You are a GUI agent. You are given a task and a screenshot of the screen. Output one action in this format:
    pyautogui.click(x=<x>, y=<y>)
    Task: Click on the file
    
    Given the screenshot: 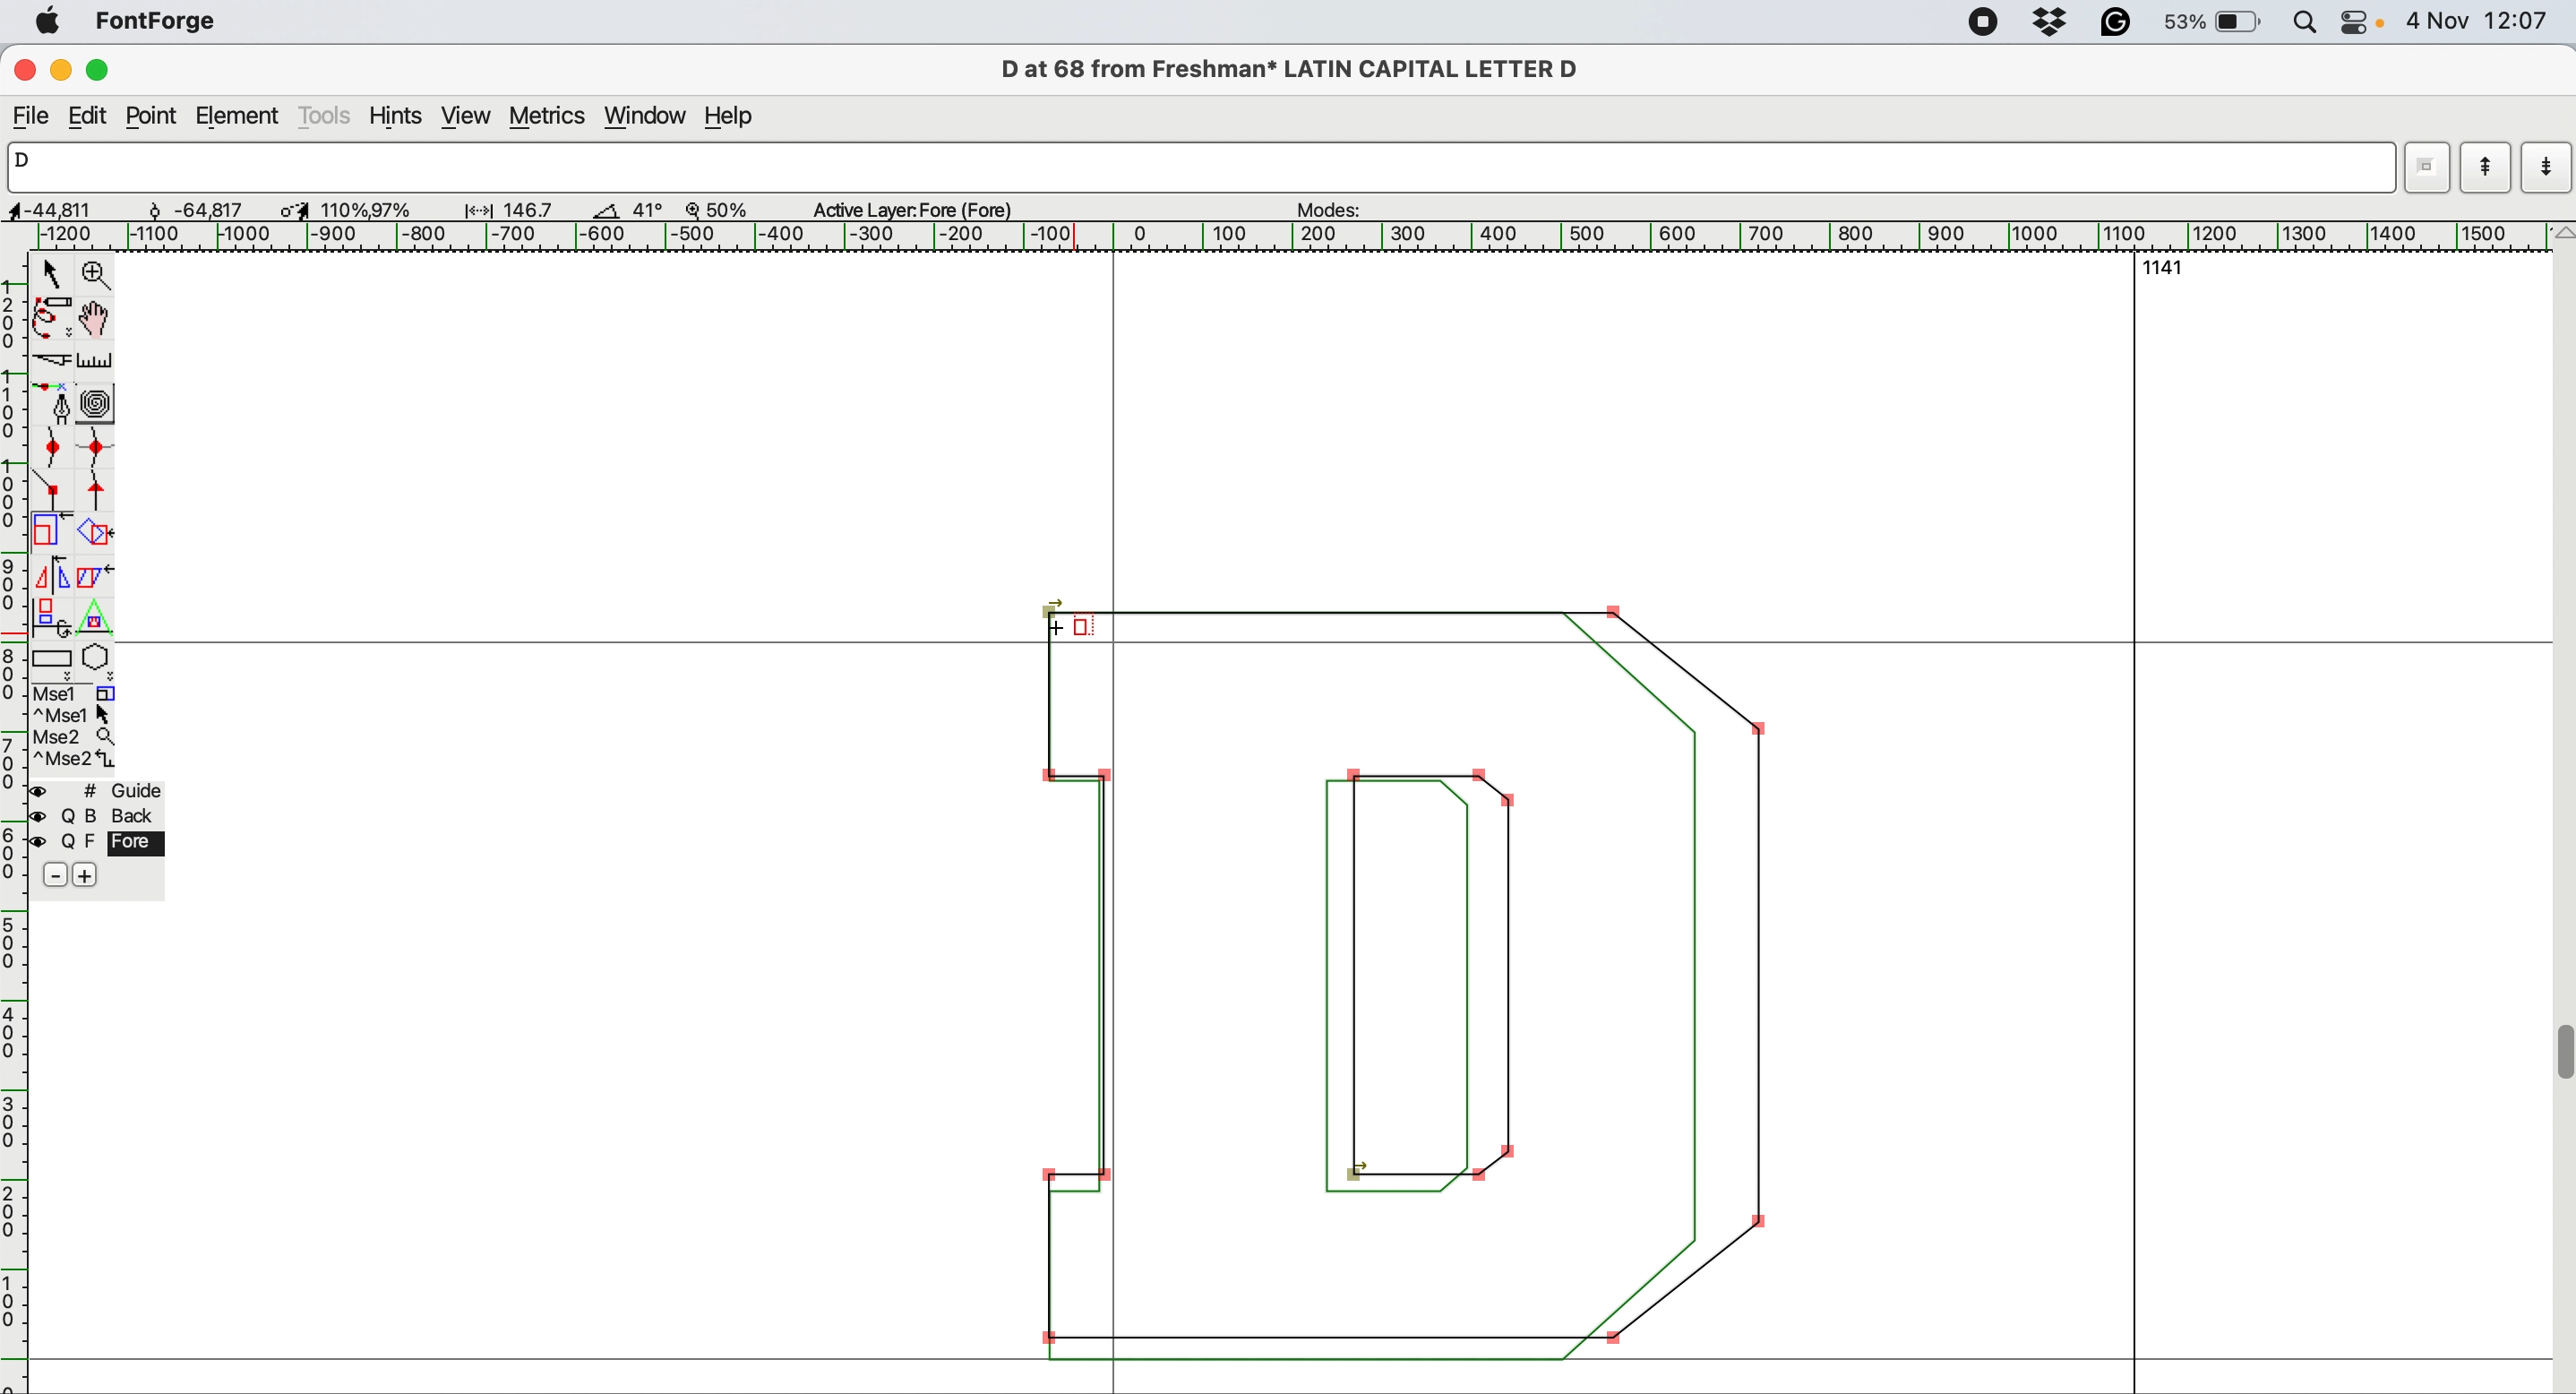 What is the action you would take?
    pyautogui.click(x=32, y=117)
    